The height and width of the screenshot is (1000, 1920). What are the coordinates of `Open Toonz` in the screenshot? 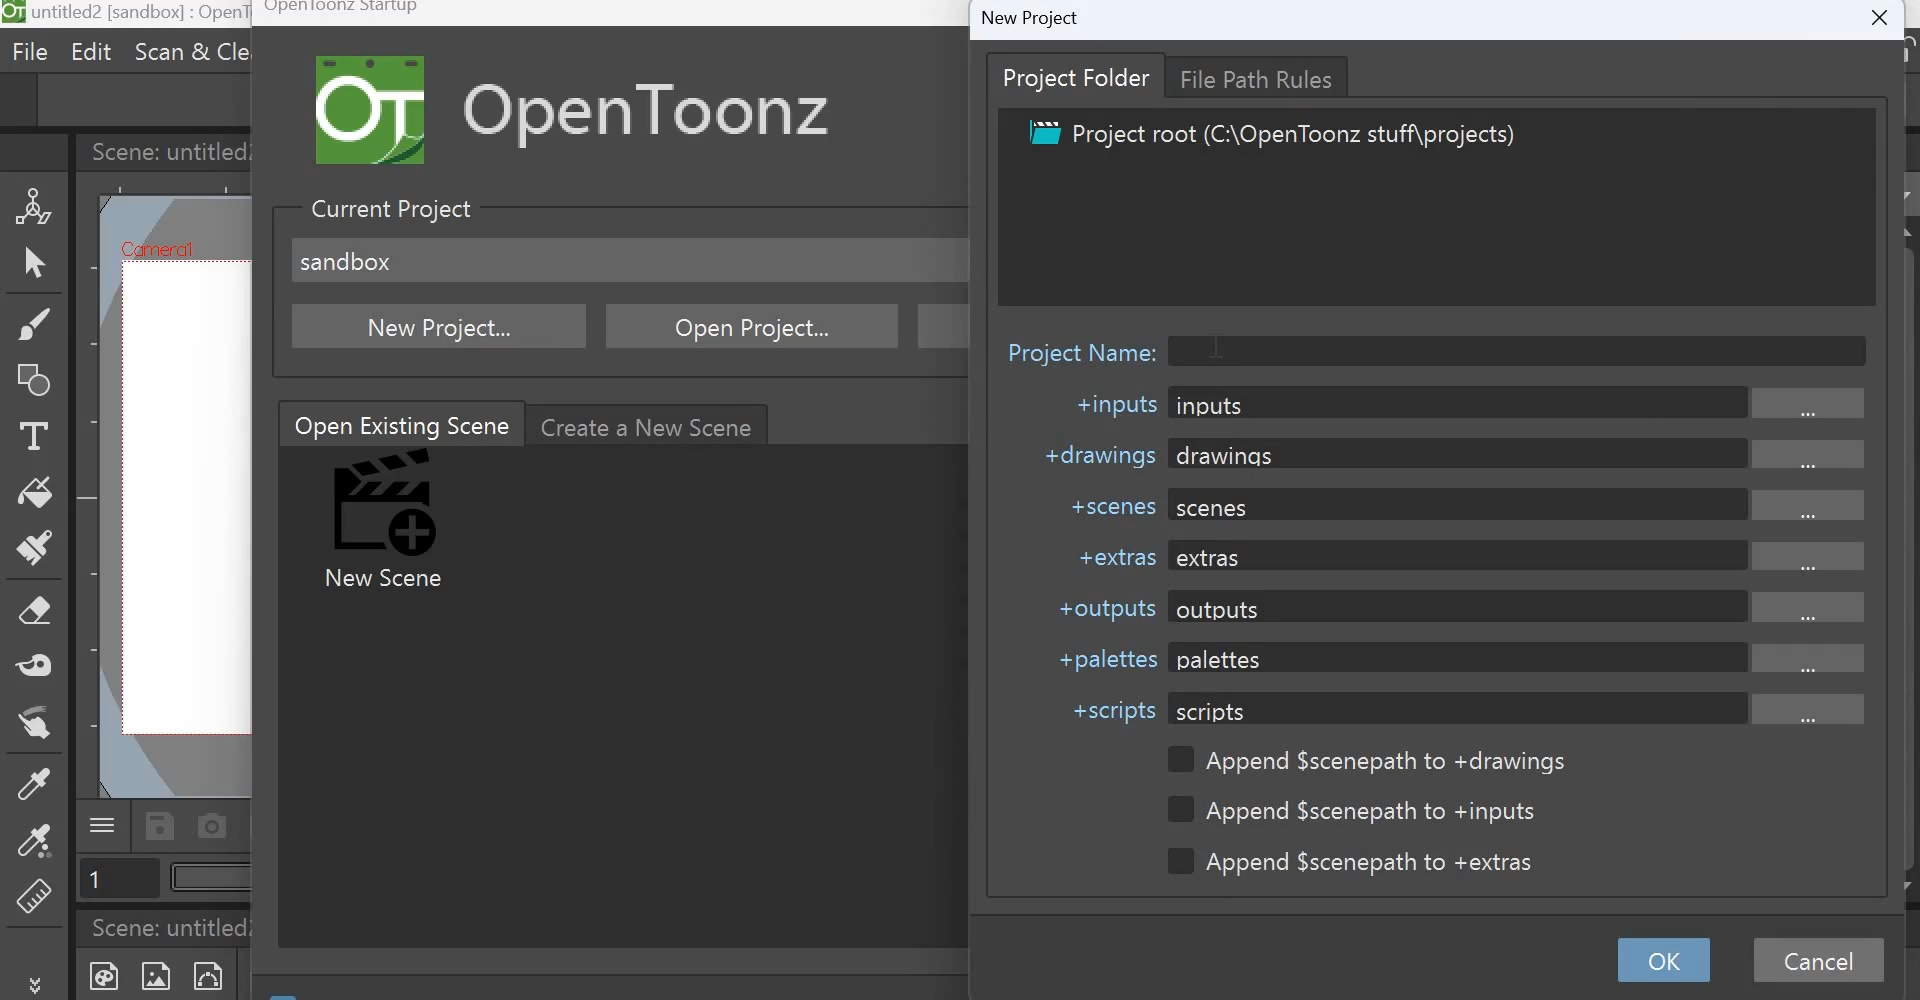 It's located at (679, 110).